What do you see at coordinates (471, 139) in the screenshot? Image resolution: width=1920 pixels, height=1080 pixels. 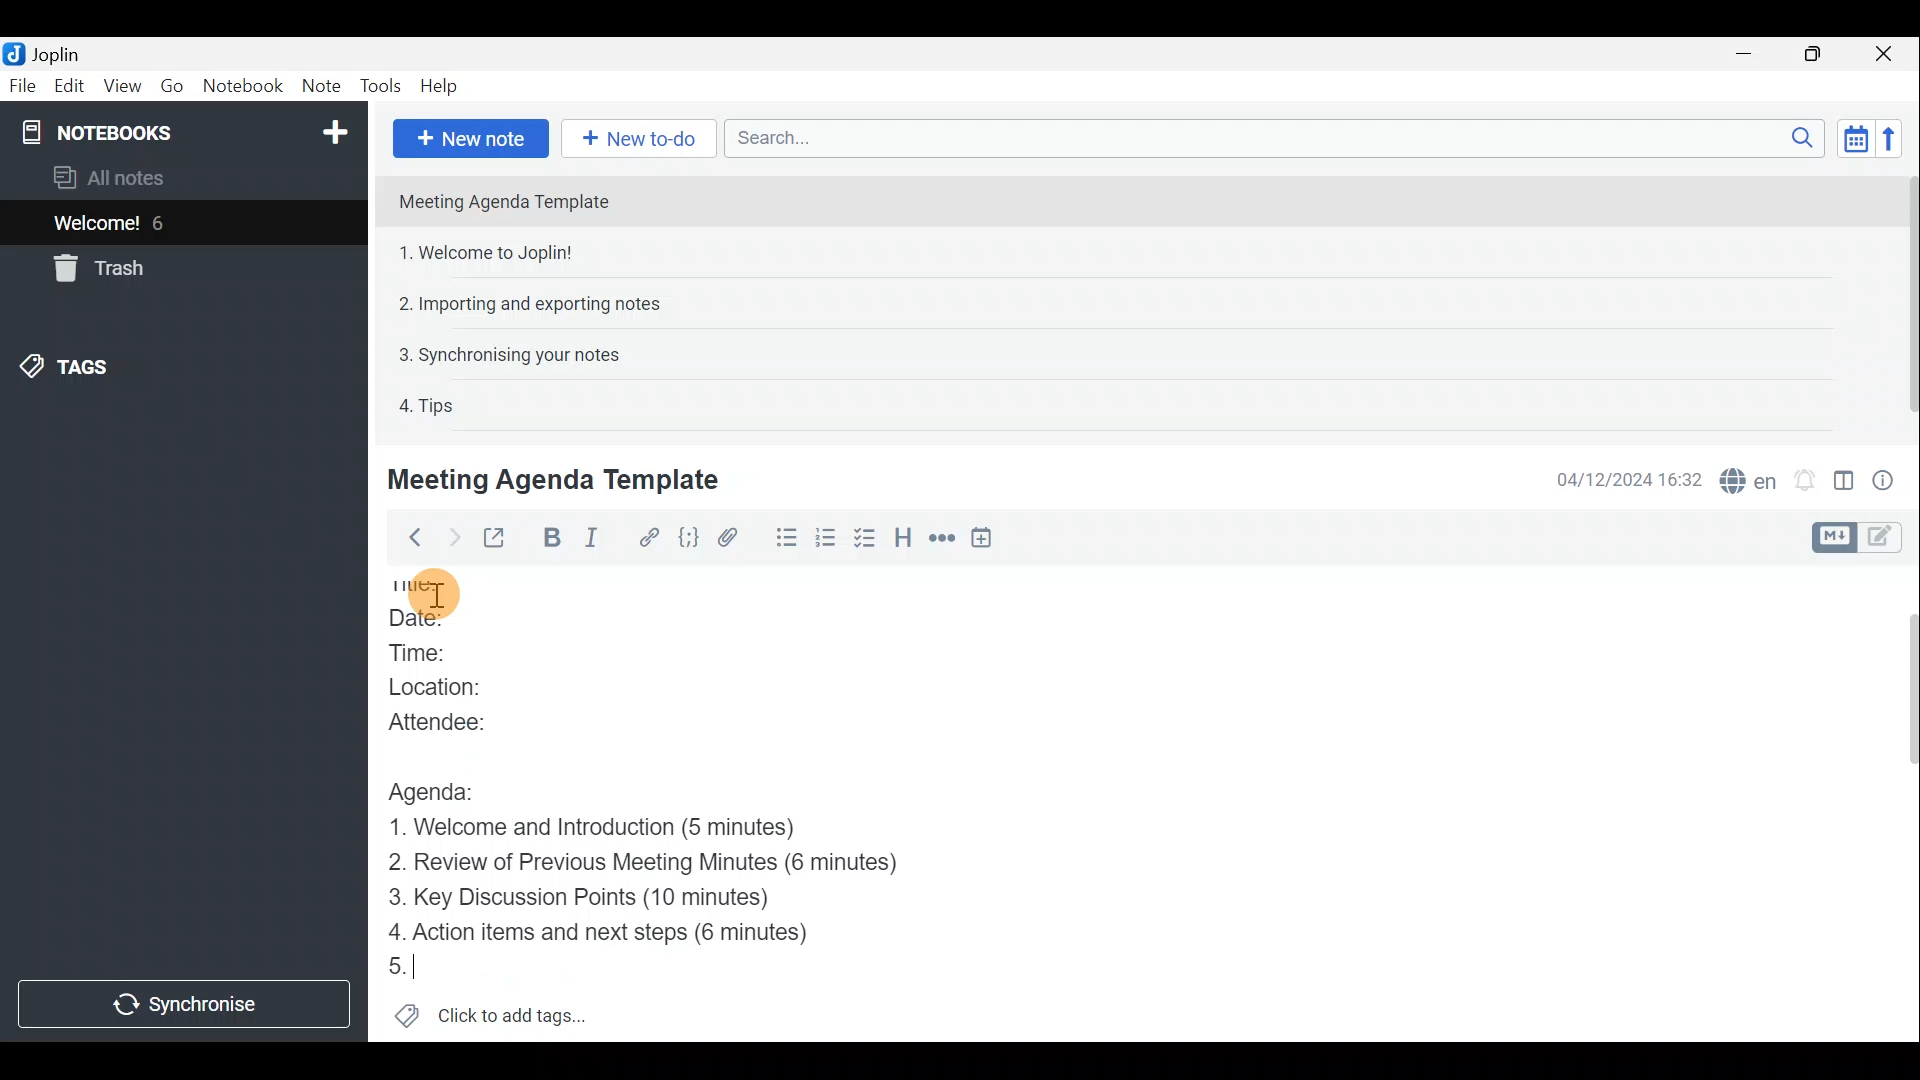 I see `New note` at bounding box center [471, 139].